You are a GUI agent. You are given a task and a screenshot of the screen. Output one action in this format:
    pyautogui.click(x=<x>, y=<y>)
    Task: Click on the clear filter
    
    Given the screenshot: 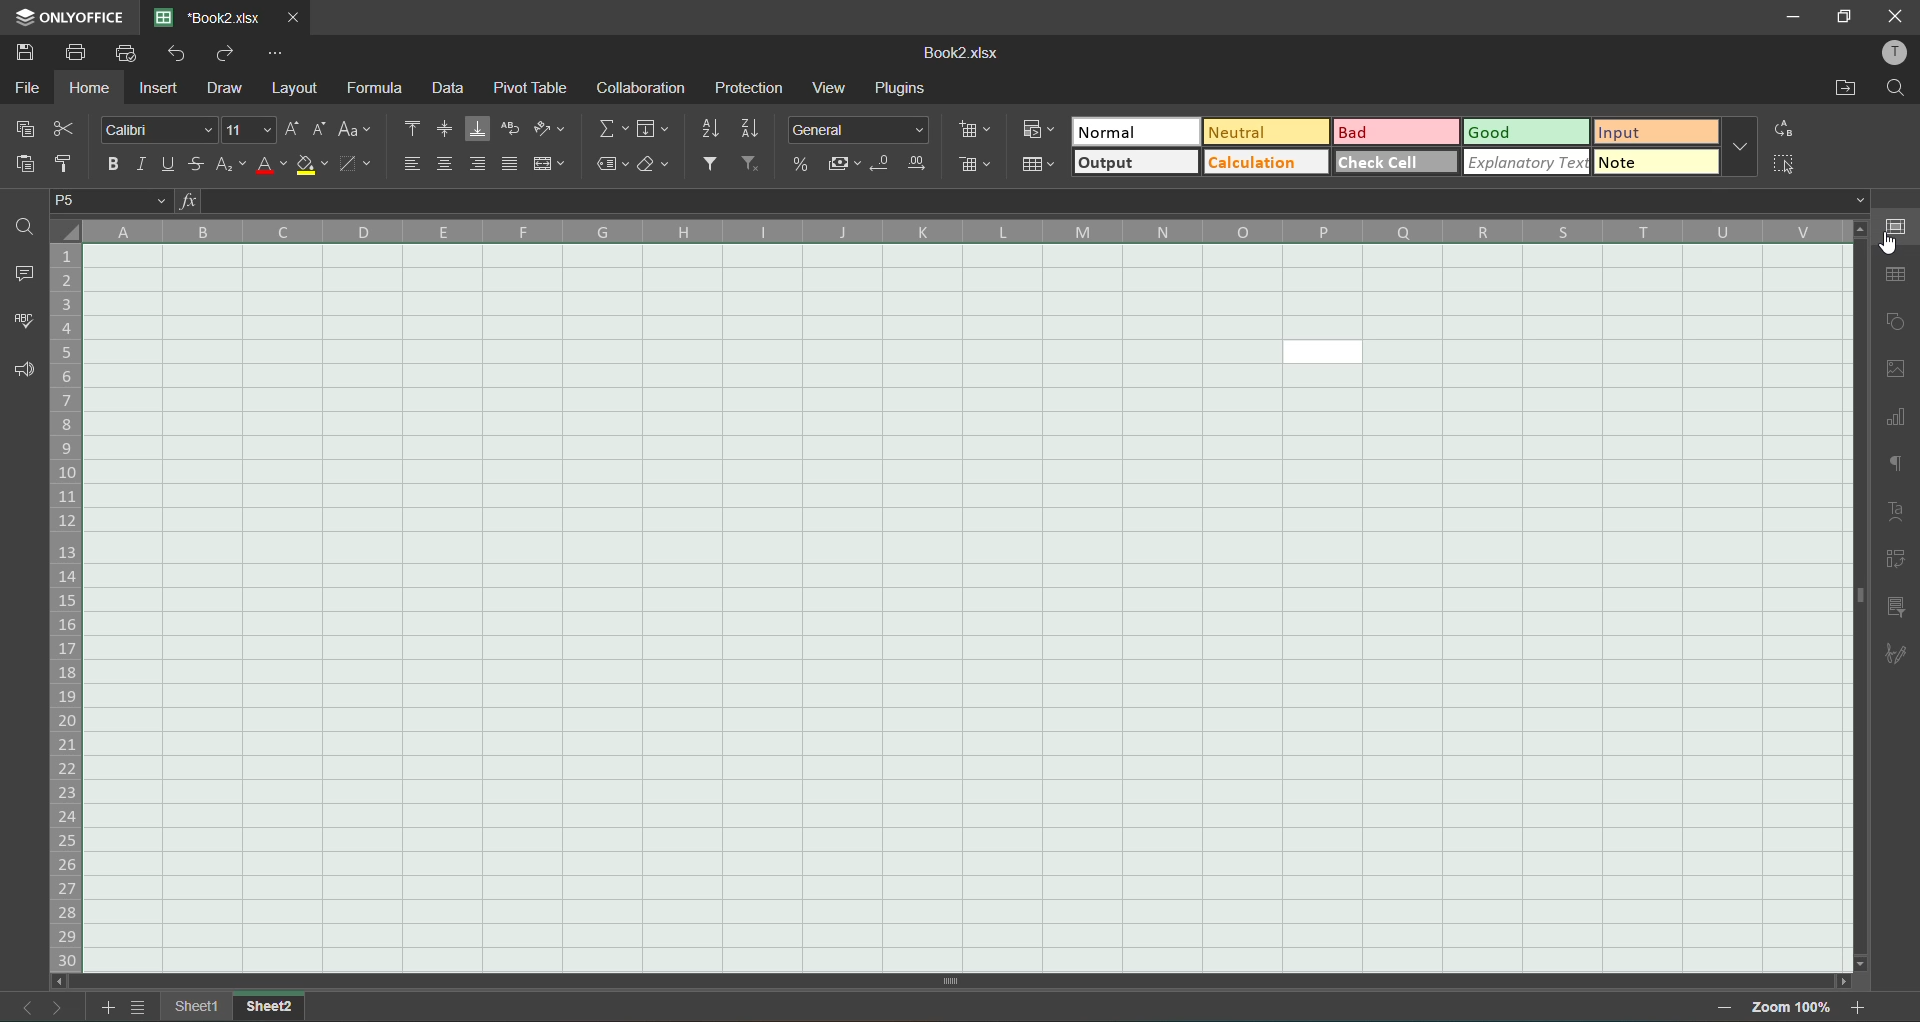 What is the action you would take?
    pyautogui.click(x=754, y=168)
    